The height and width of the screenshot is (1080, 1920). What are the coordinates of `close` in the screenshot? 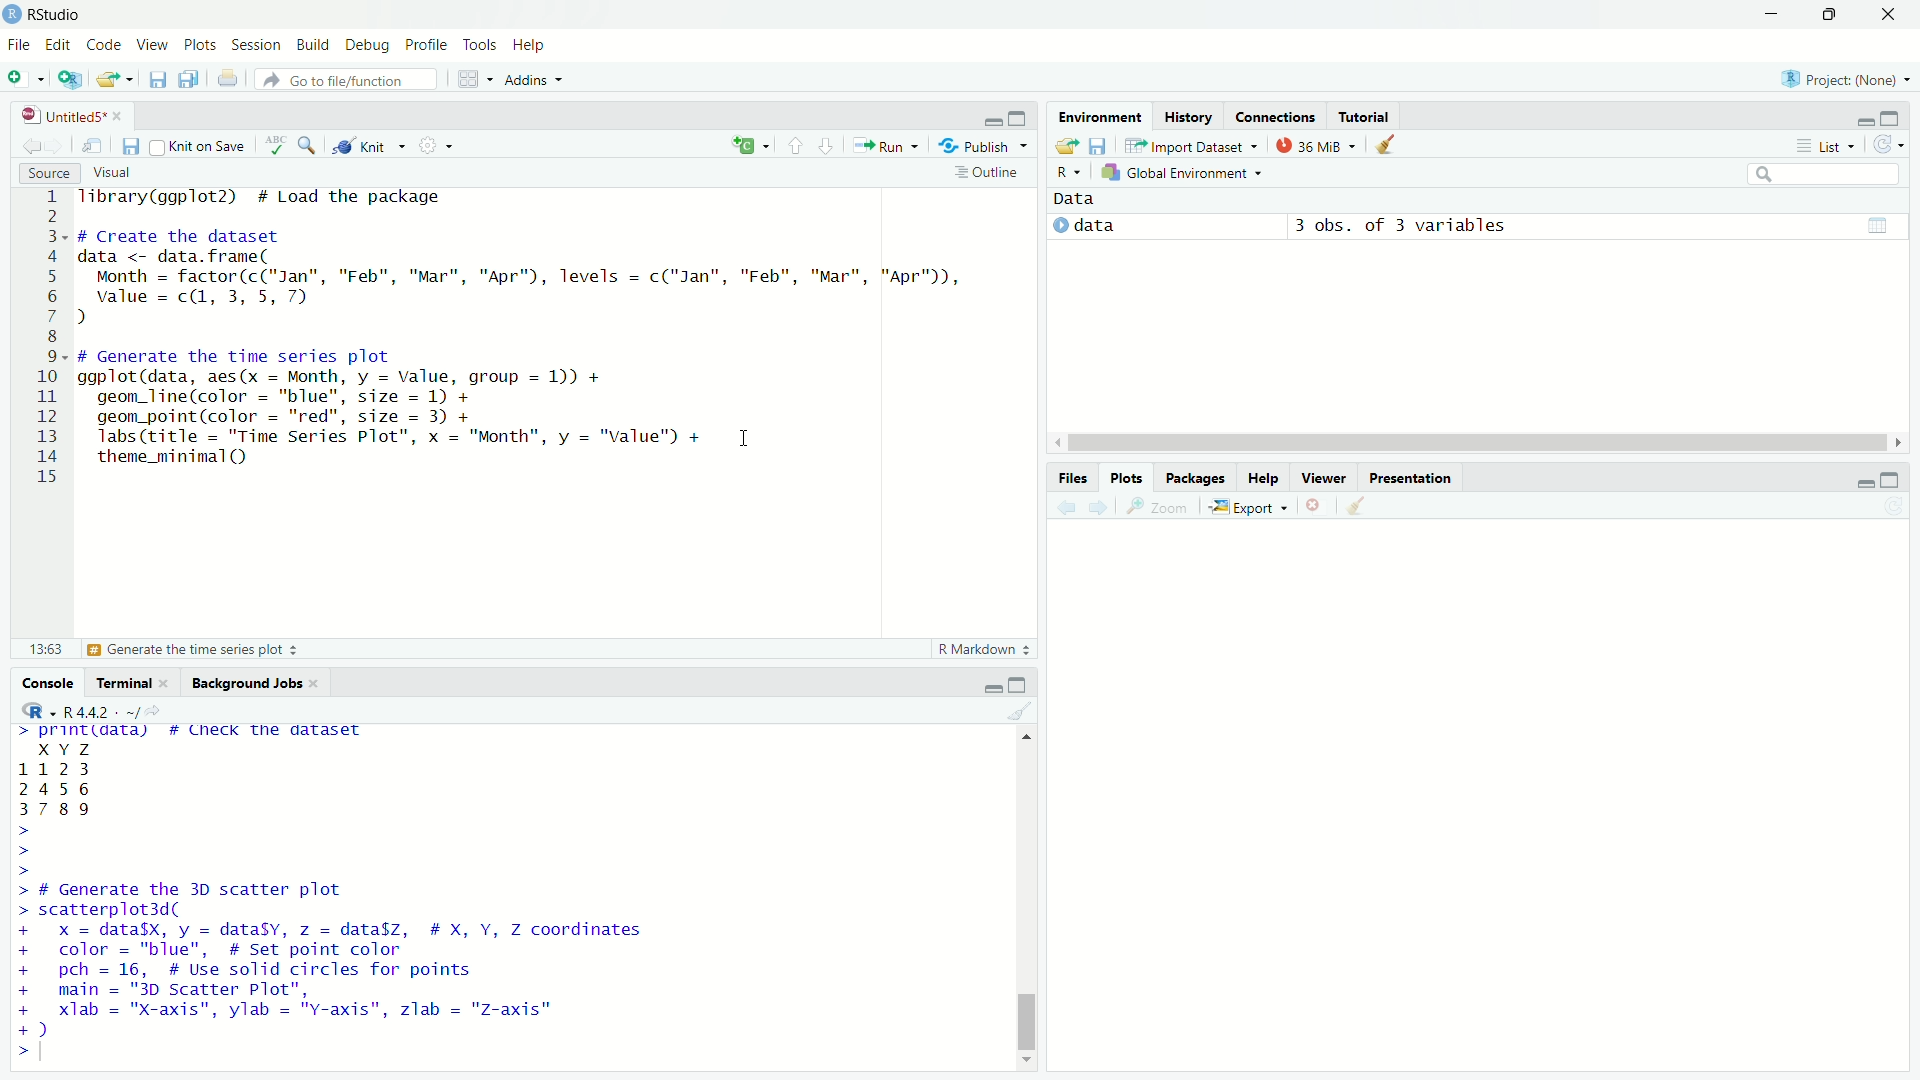 It's located at (165, 683).